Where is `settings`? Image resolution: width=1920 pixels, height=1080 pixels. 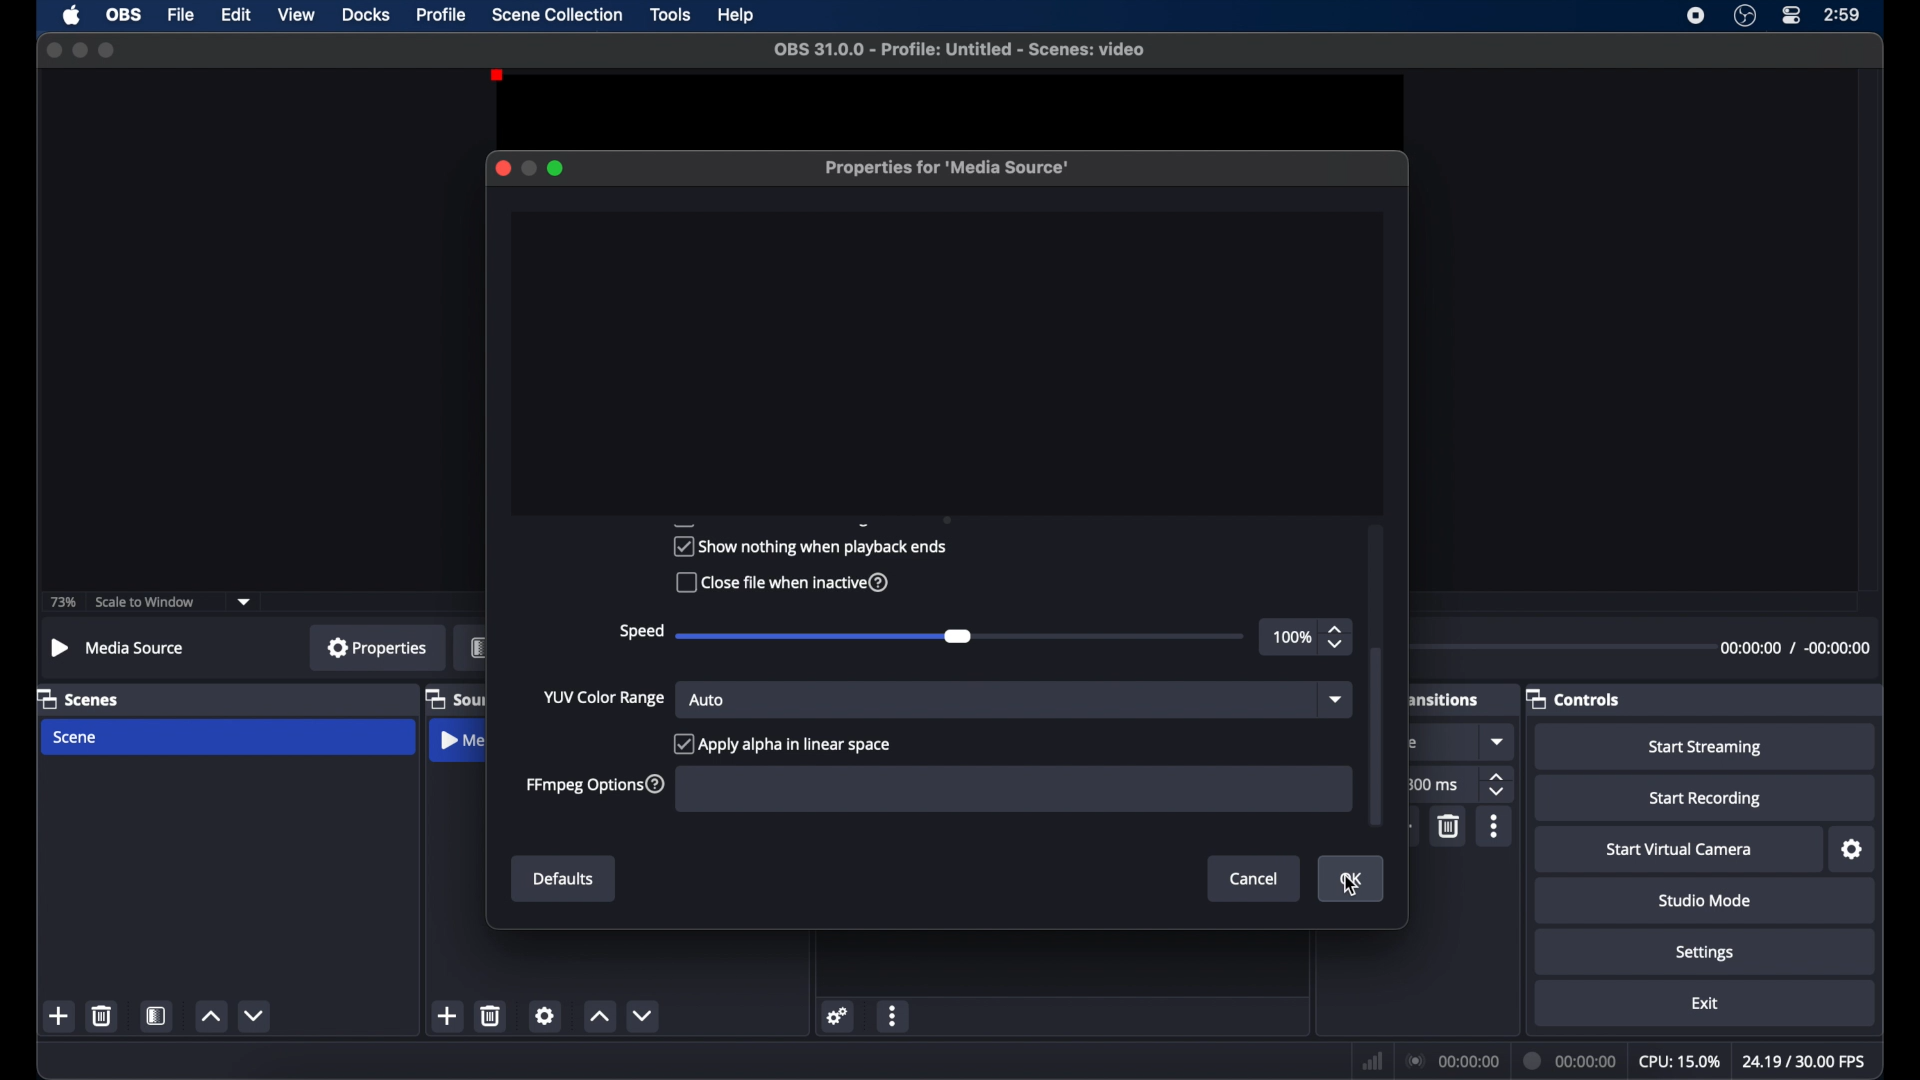
settings is located at coordinates (1705, 954).